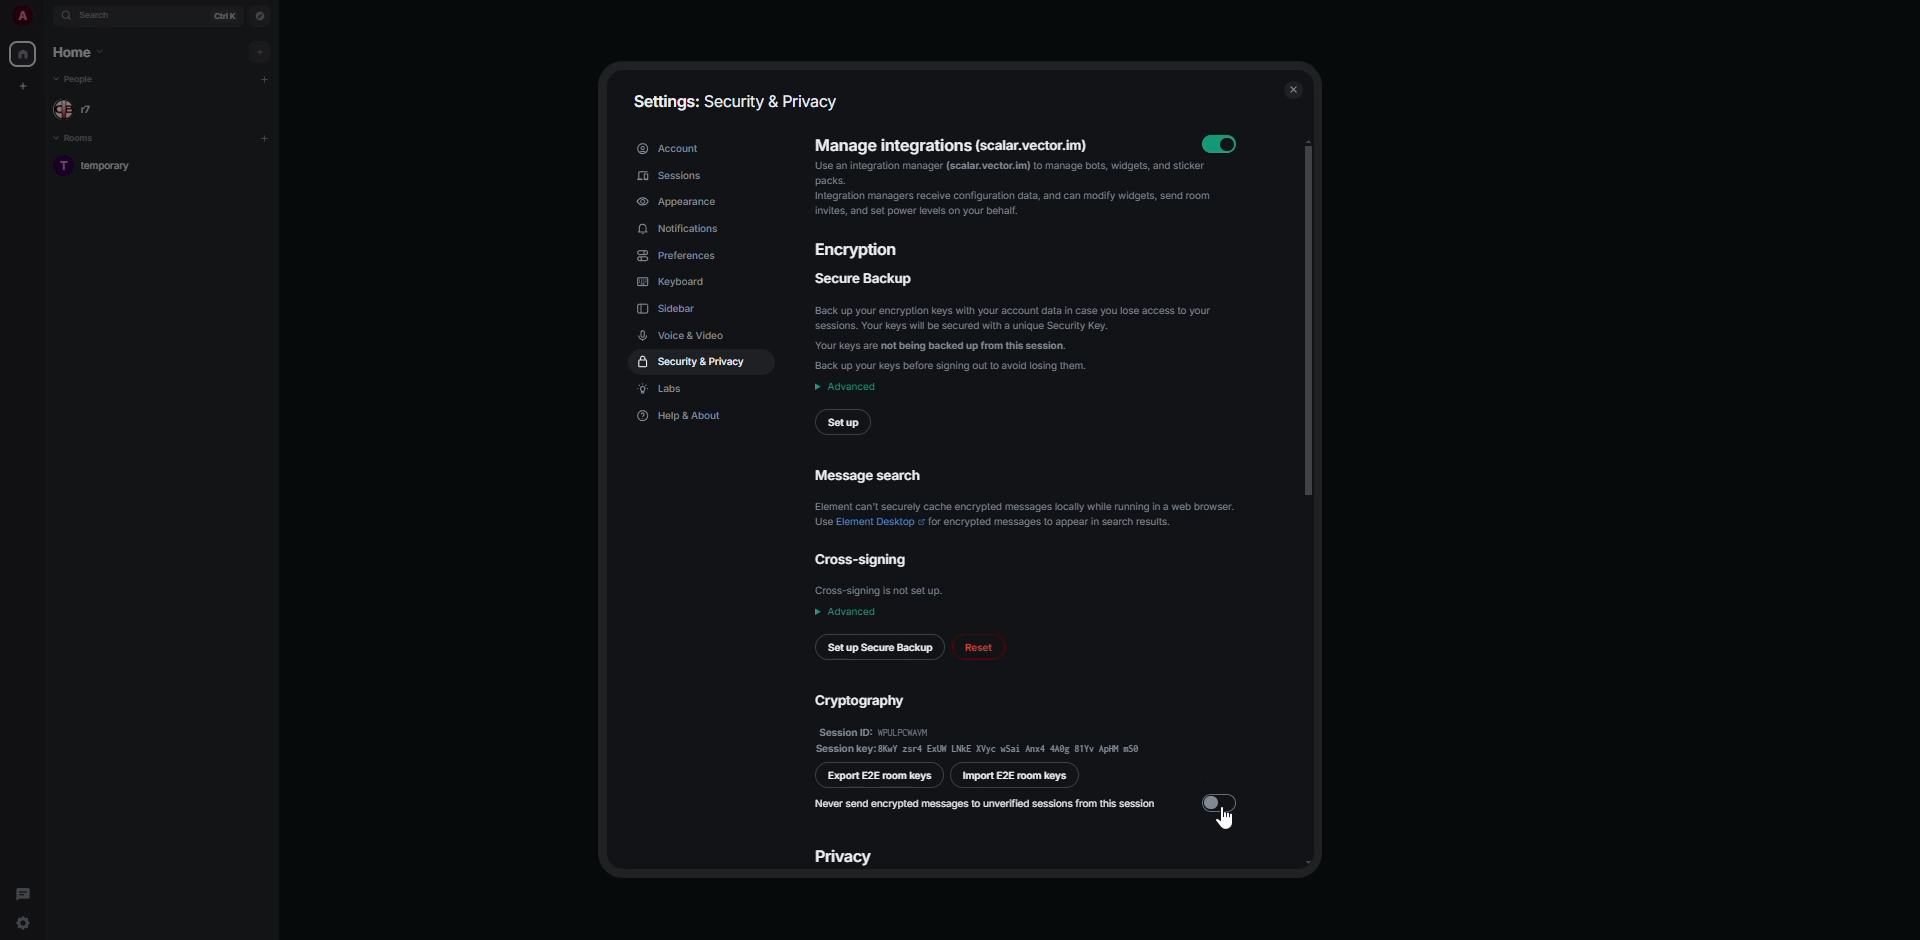  I want to click on privacy, so click(846, 855).